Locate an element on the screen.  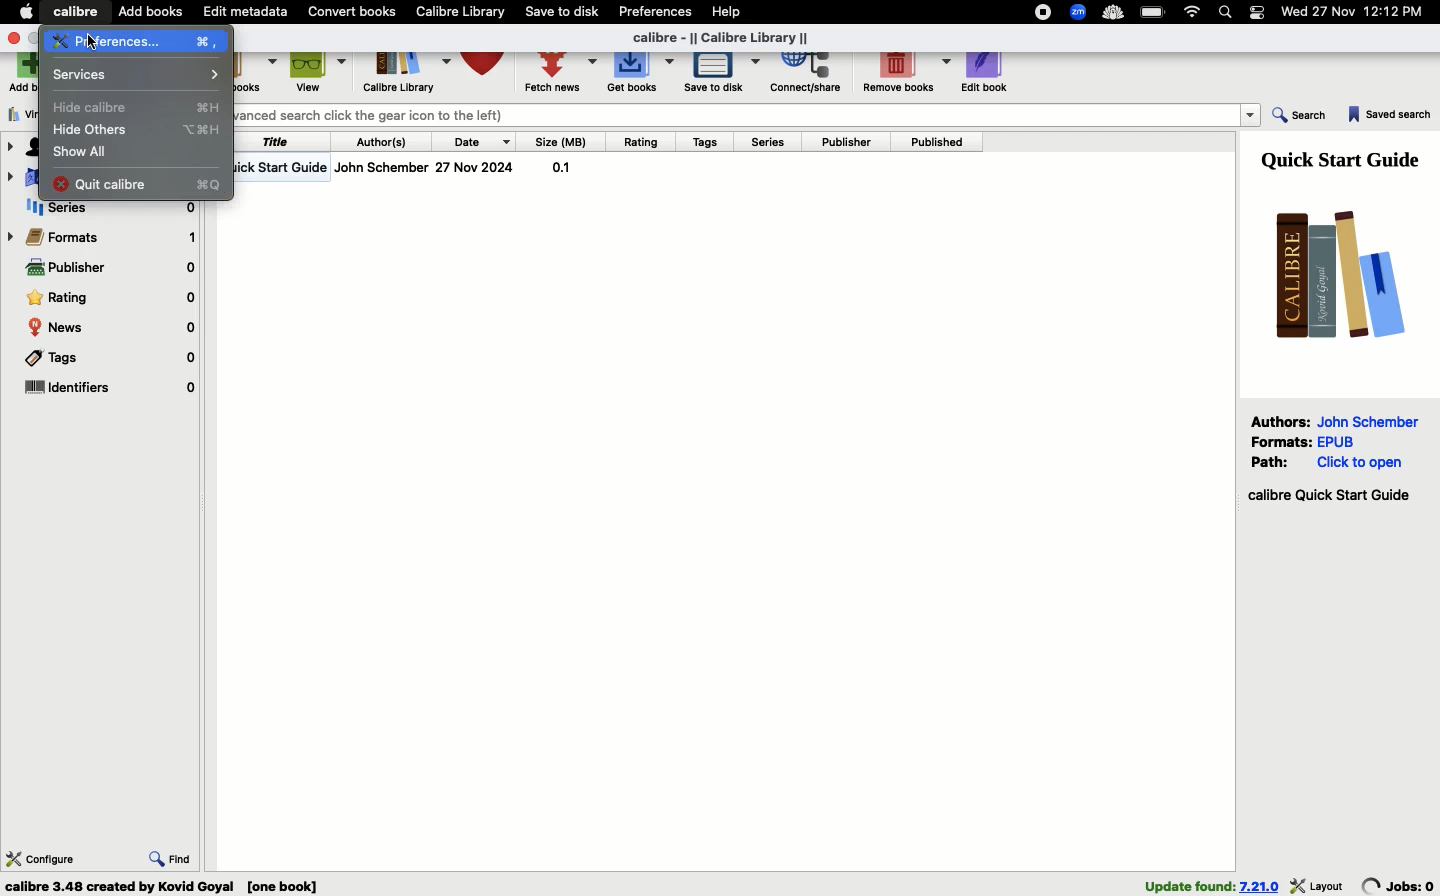
Remove books is located at coordinates (908, 74).